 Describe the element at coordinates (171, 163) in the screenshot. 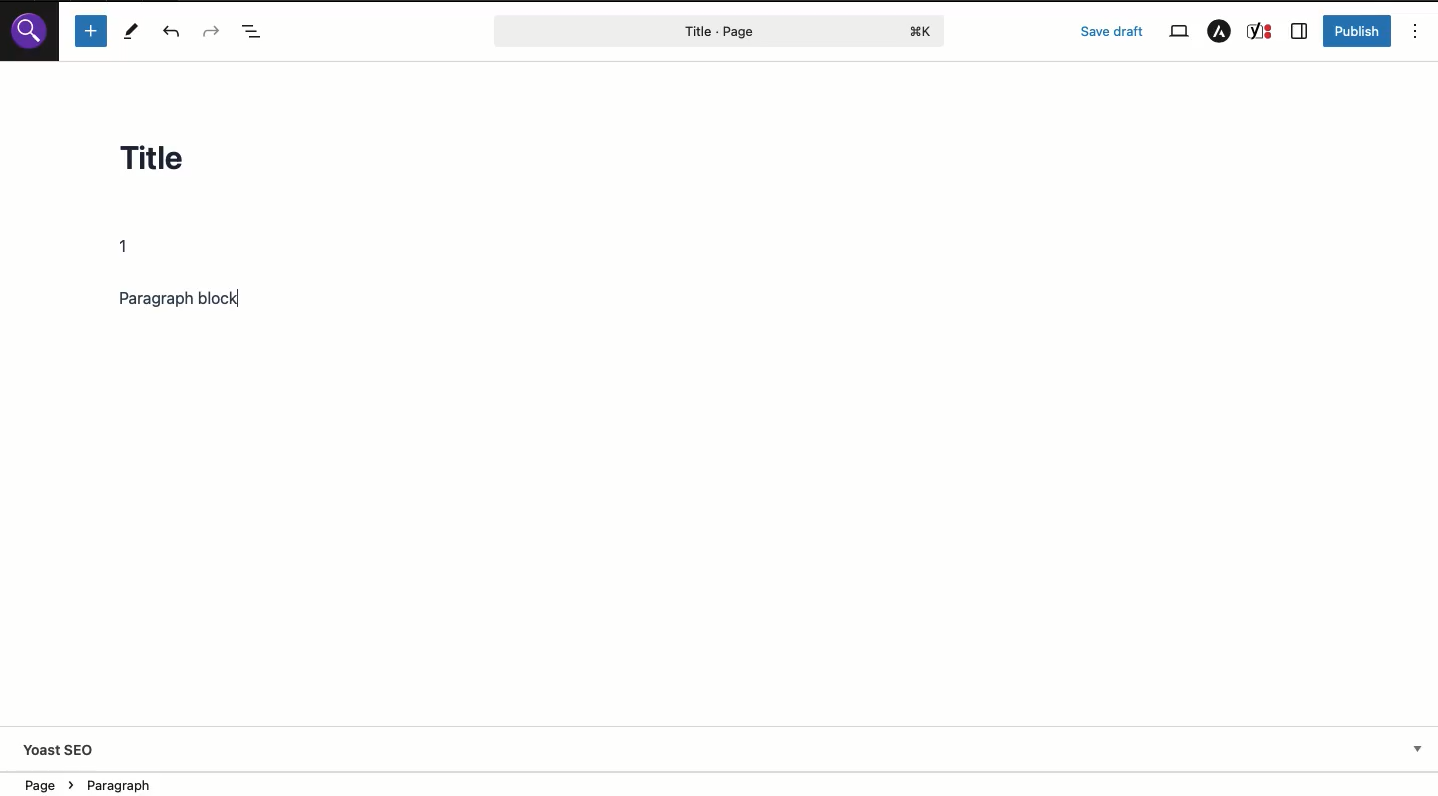

I see `Title` at that location.